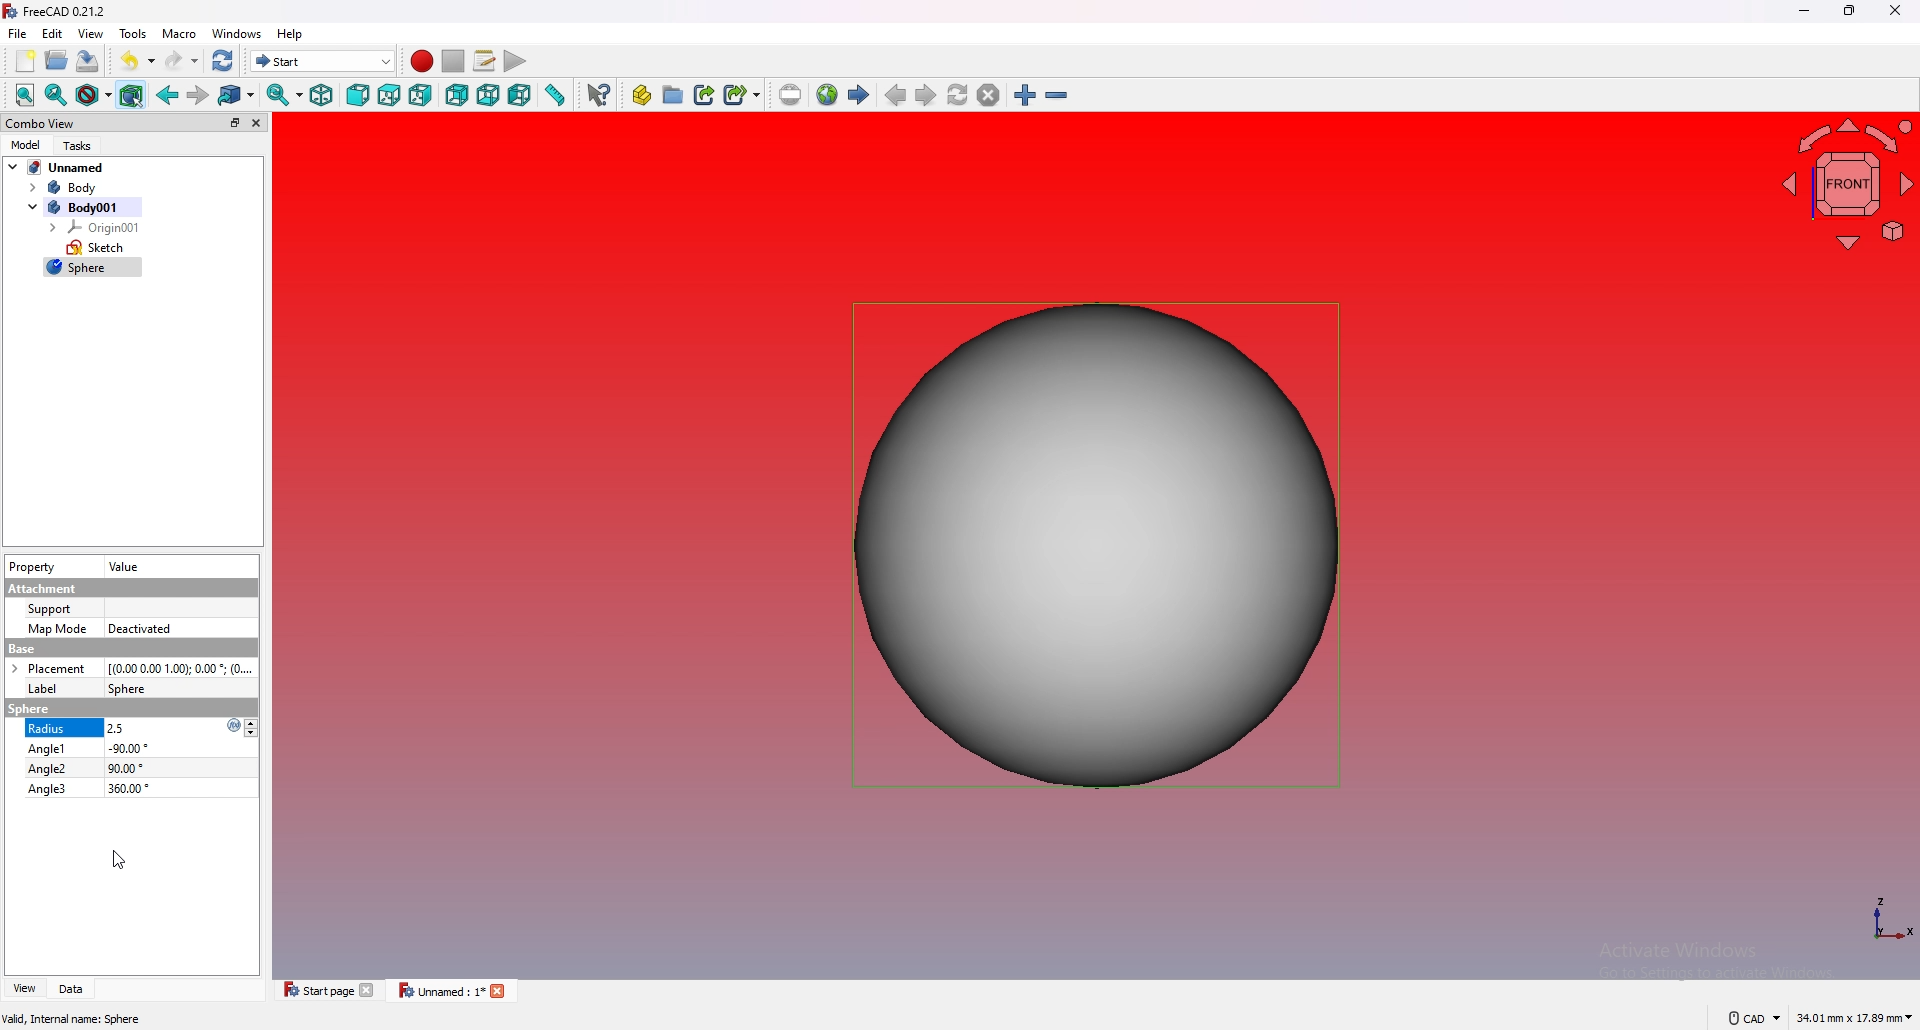 The height and width of the screenshot is (1030, 1920). I want to click on isometric, so click(321, 95).